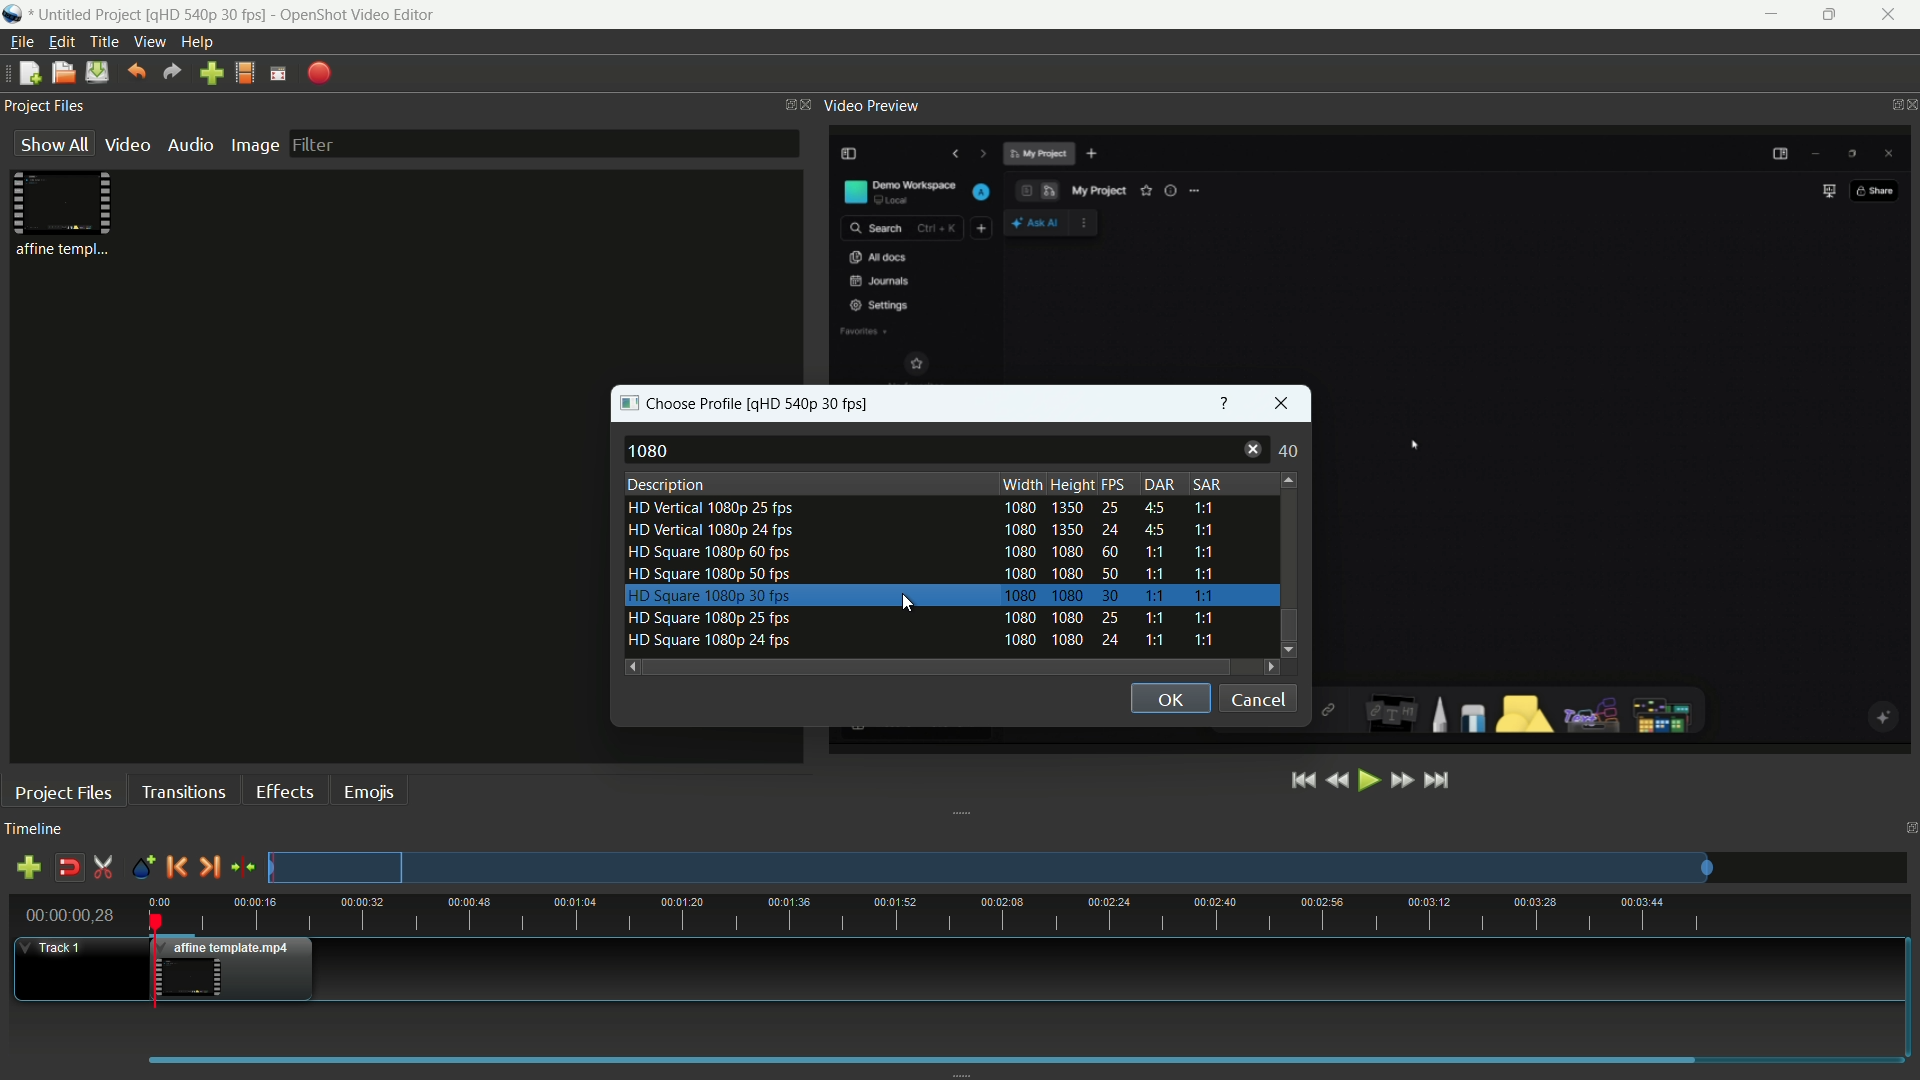  Describe the element at coordinates (993, 451) in the screenshot. I see `filter profiles` at that location.